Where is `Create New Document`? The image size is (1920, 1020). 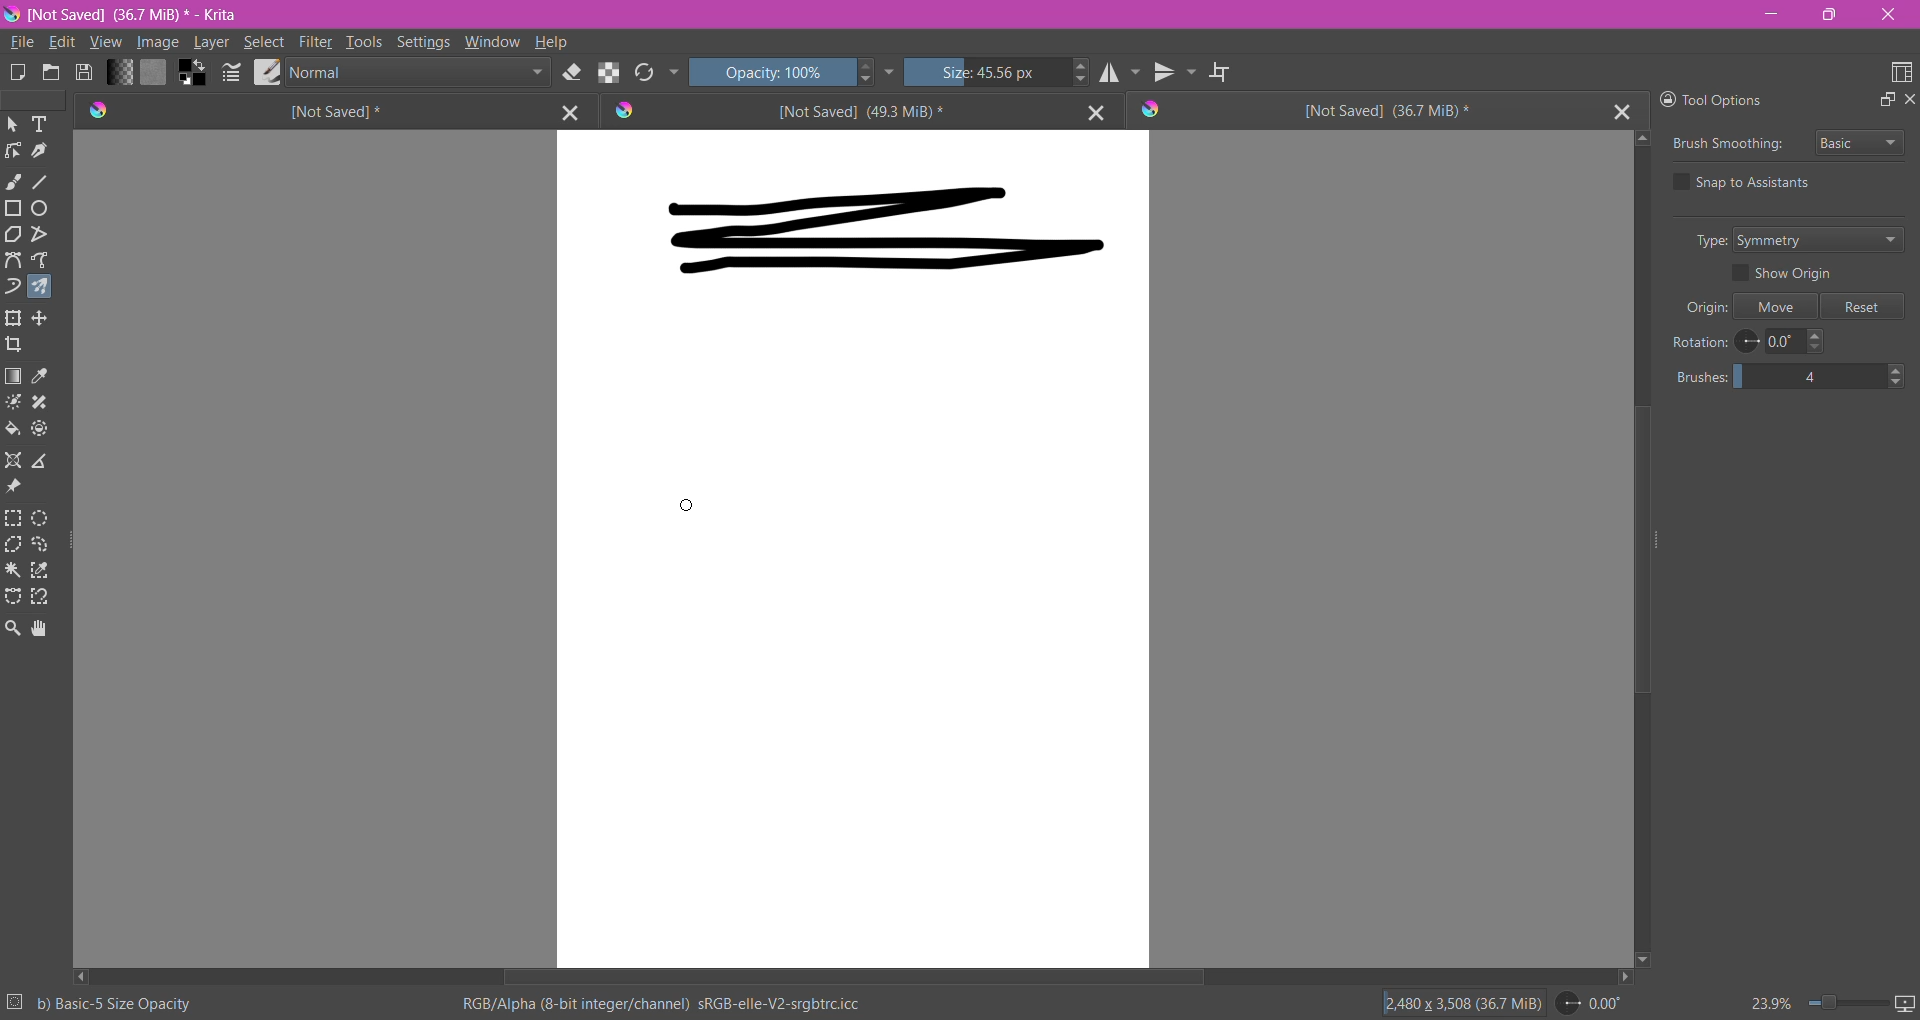
Create New Document is located at coordinates (16, 75).